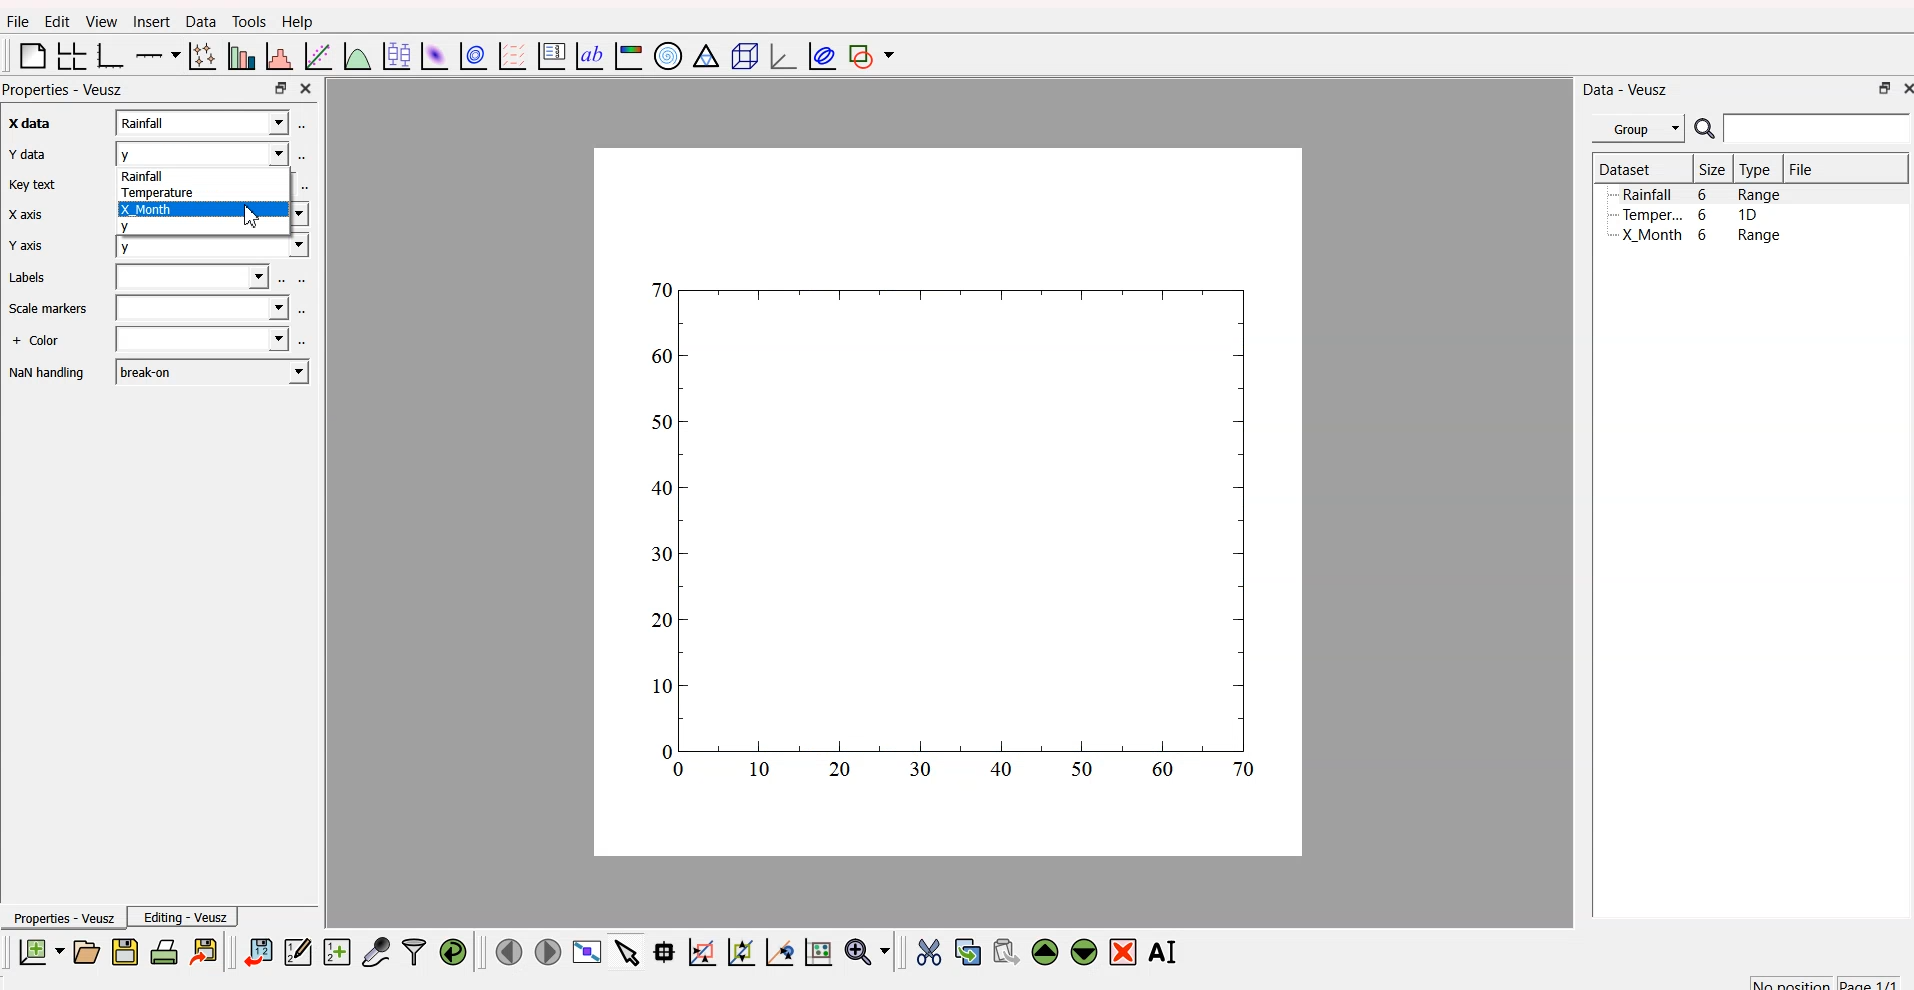  What do you see at coordinates (967, 949) in the screenshot?
I see `copy the widget` at bounding box center [967, 949].